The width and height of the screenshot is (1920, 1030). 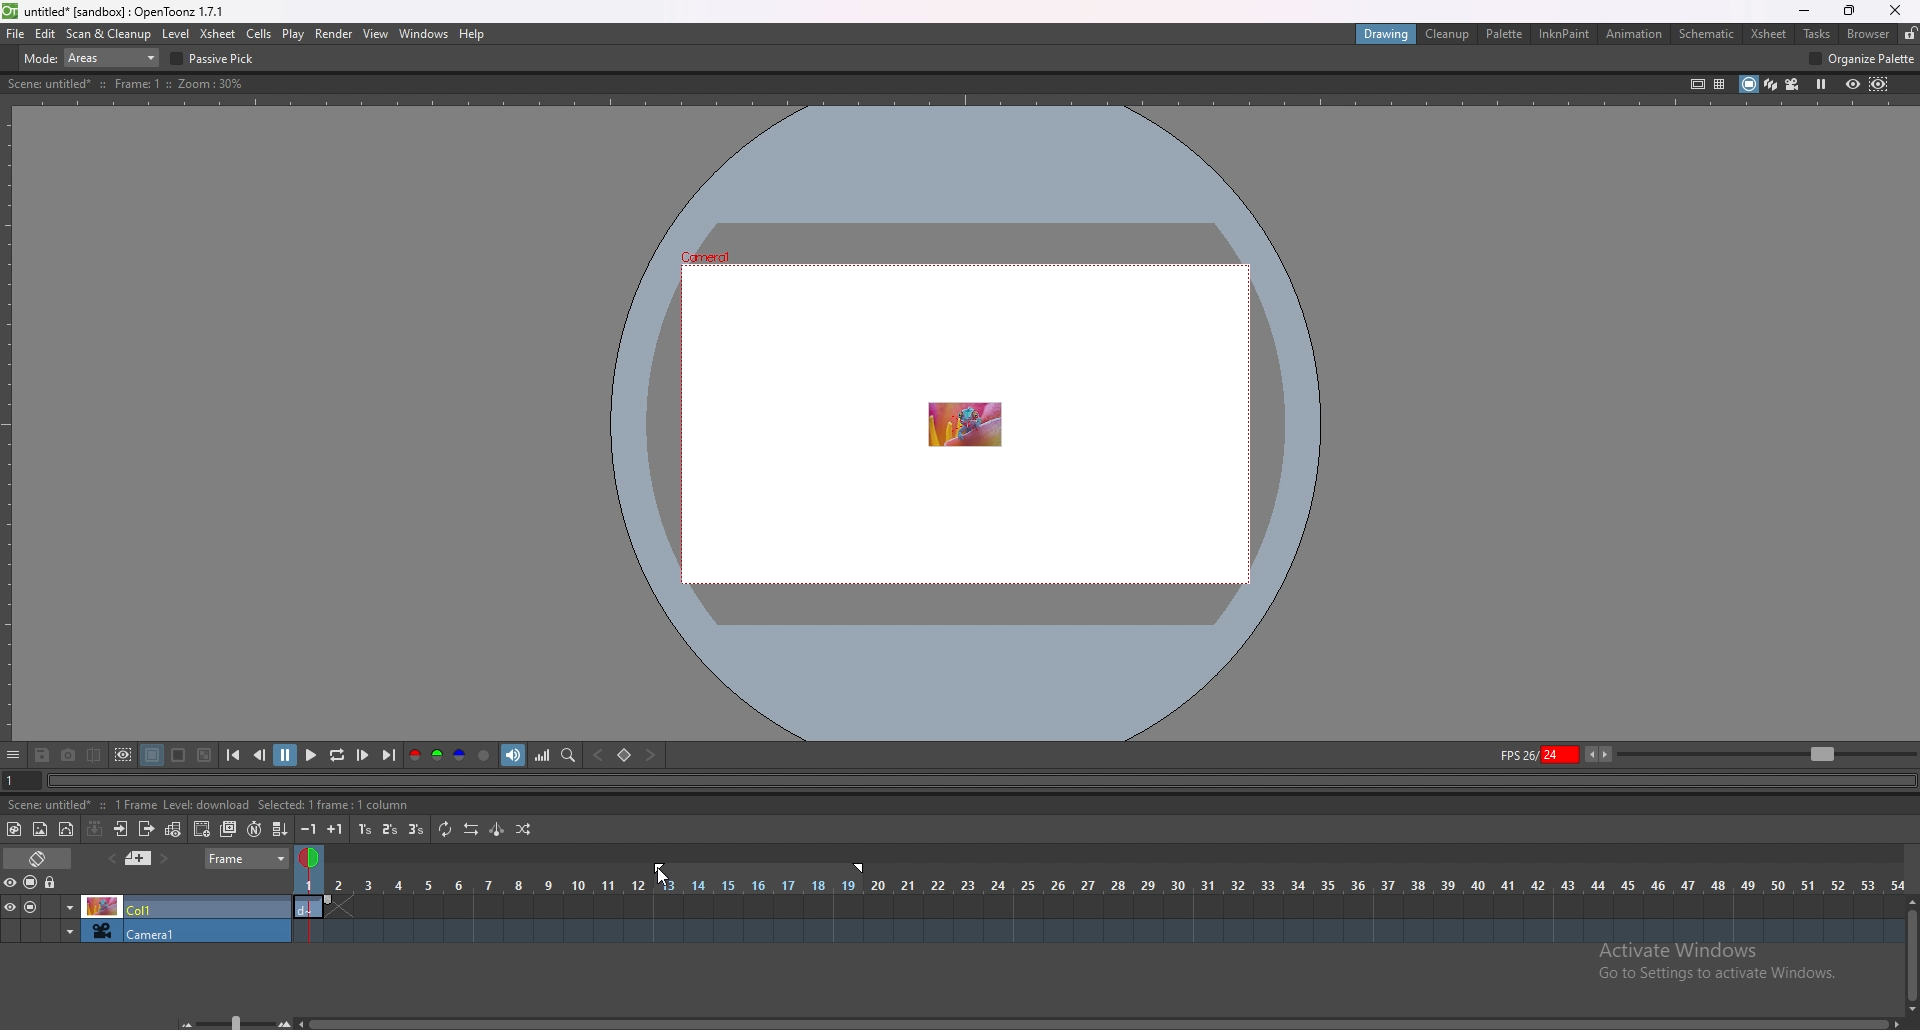 What do you see at coordinates (416, 829) in the screenshot?
I see `reframe on 3s` at bounding box center [416, 829].